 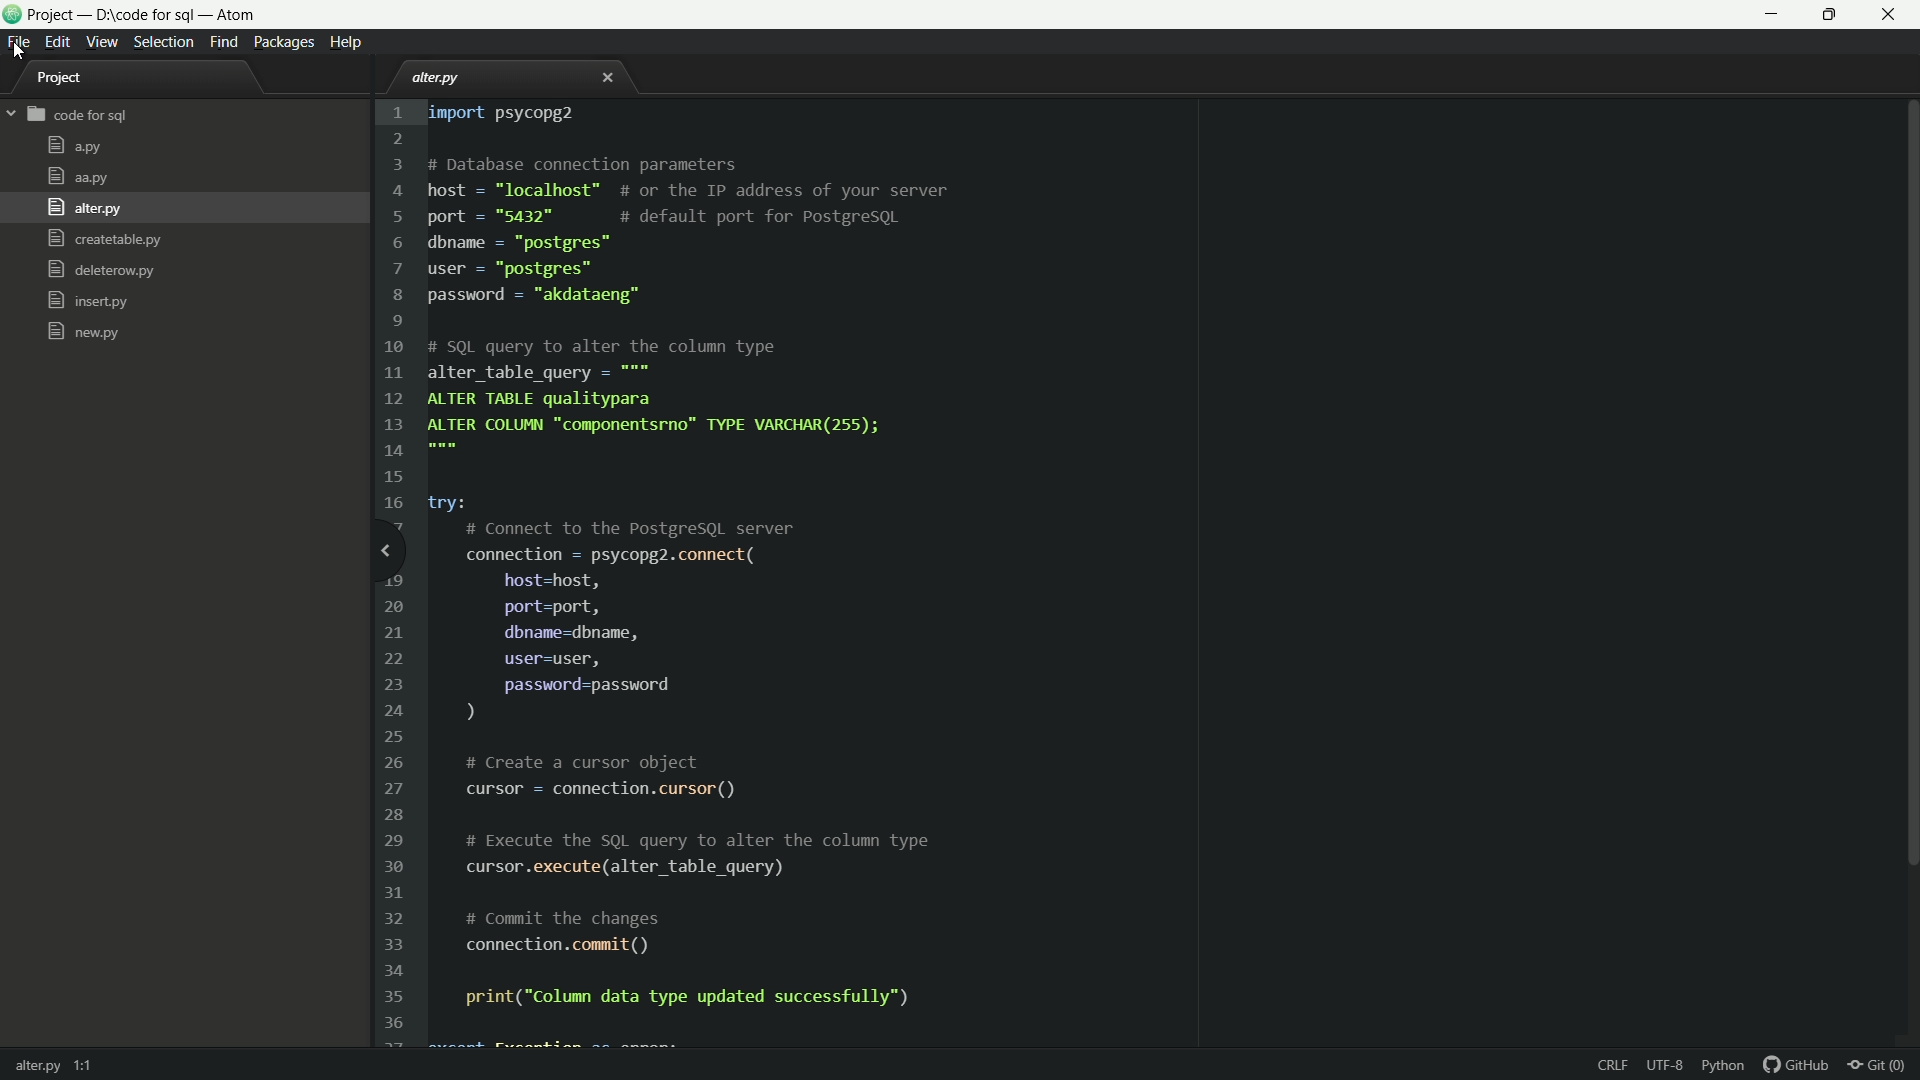 What do you see at coordinates (16, 53) in the screenshot?
I see `cursor` at bounding box center [16, 53].